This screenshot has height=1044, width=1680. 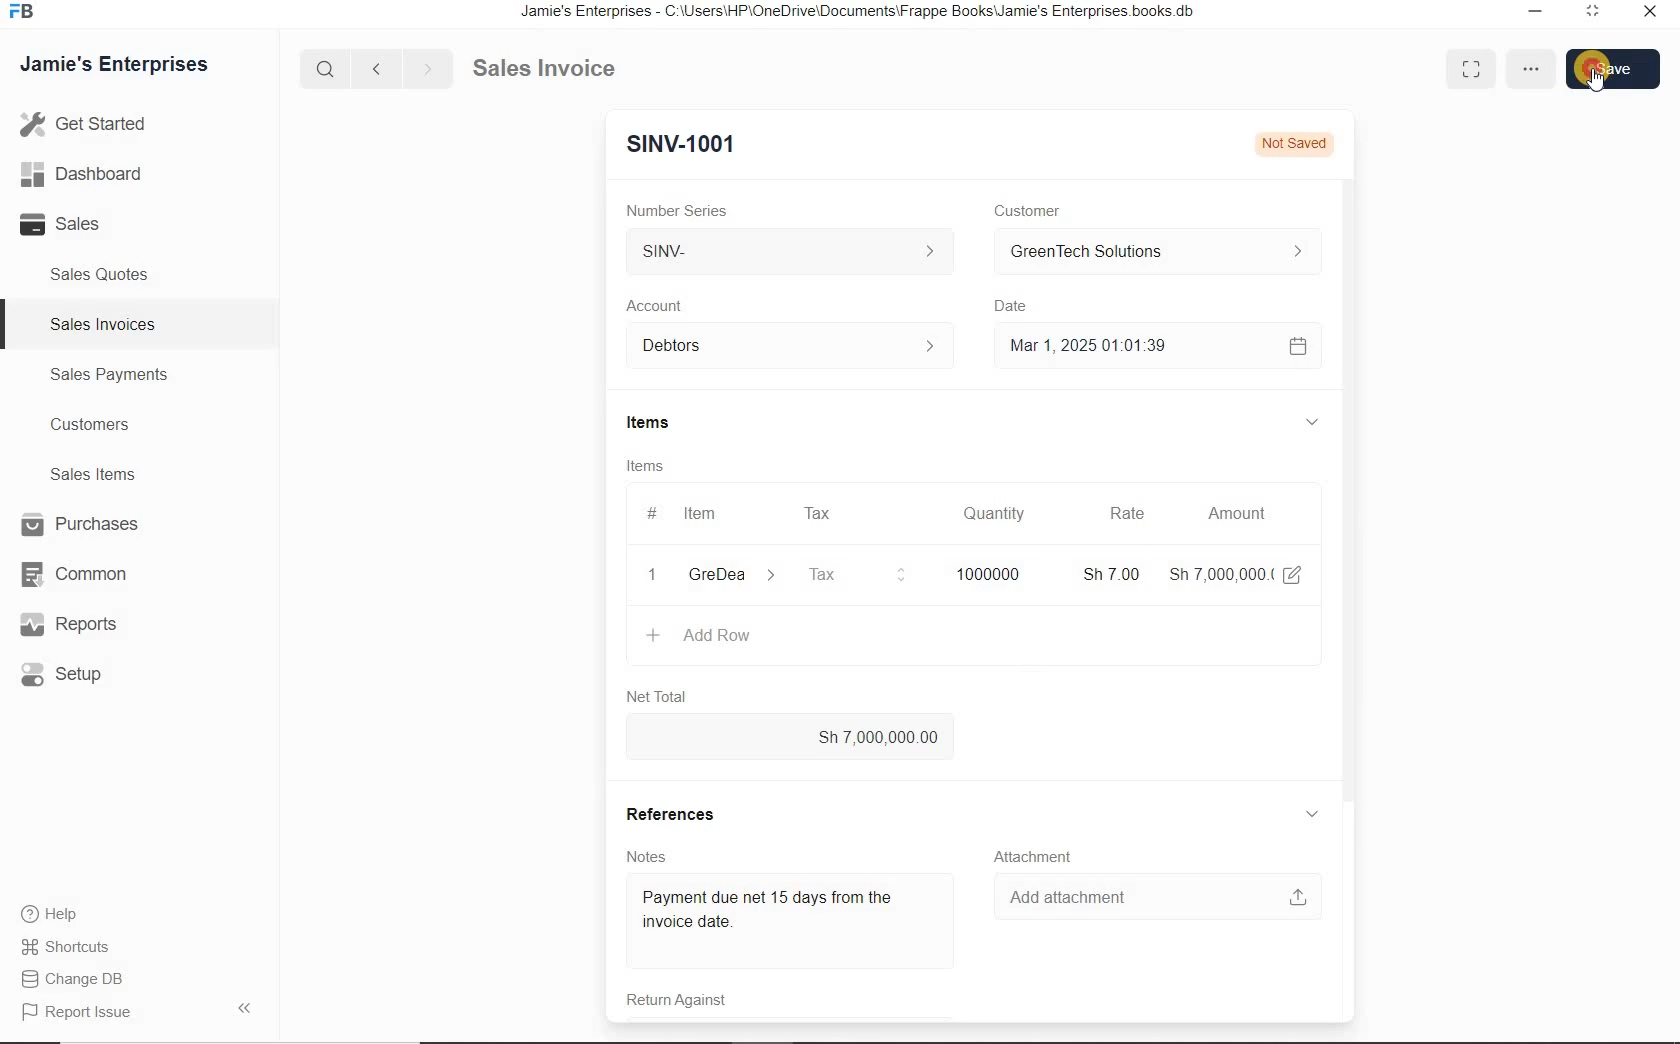 I want to click on search, so click(x=329, y=68).